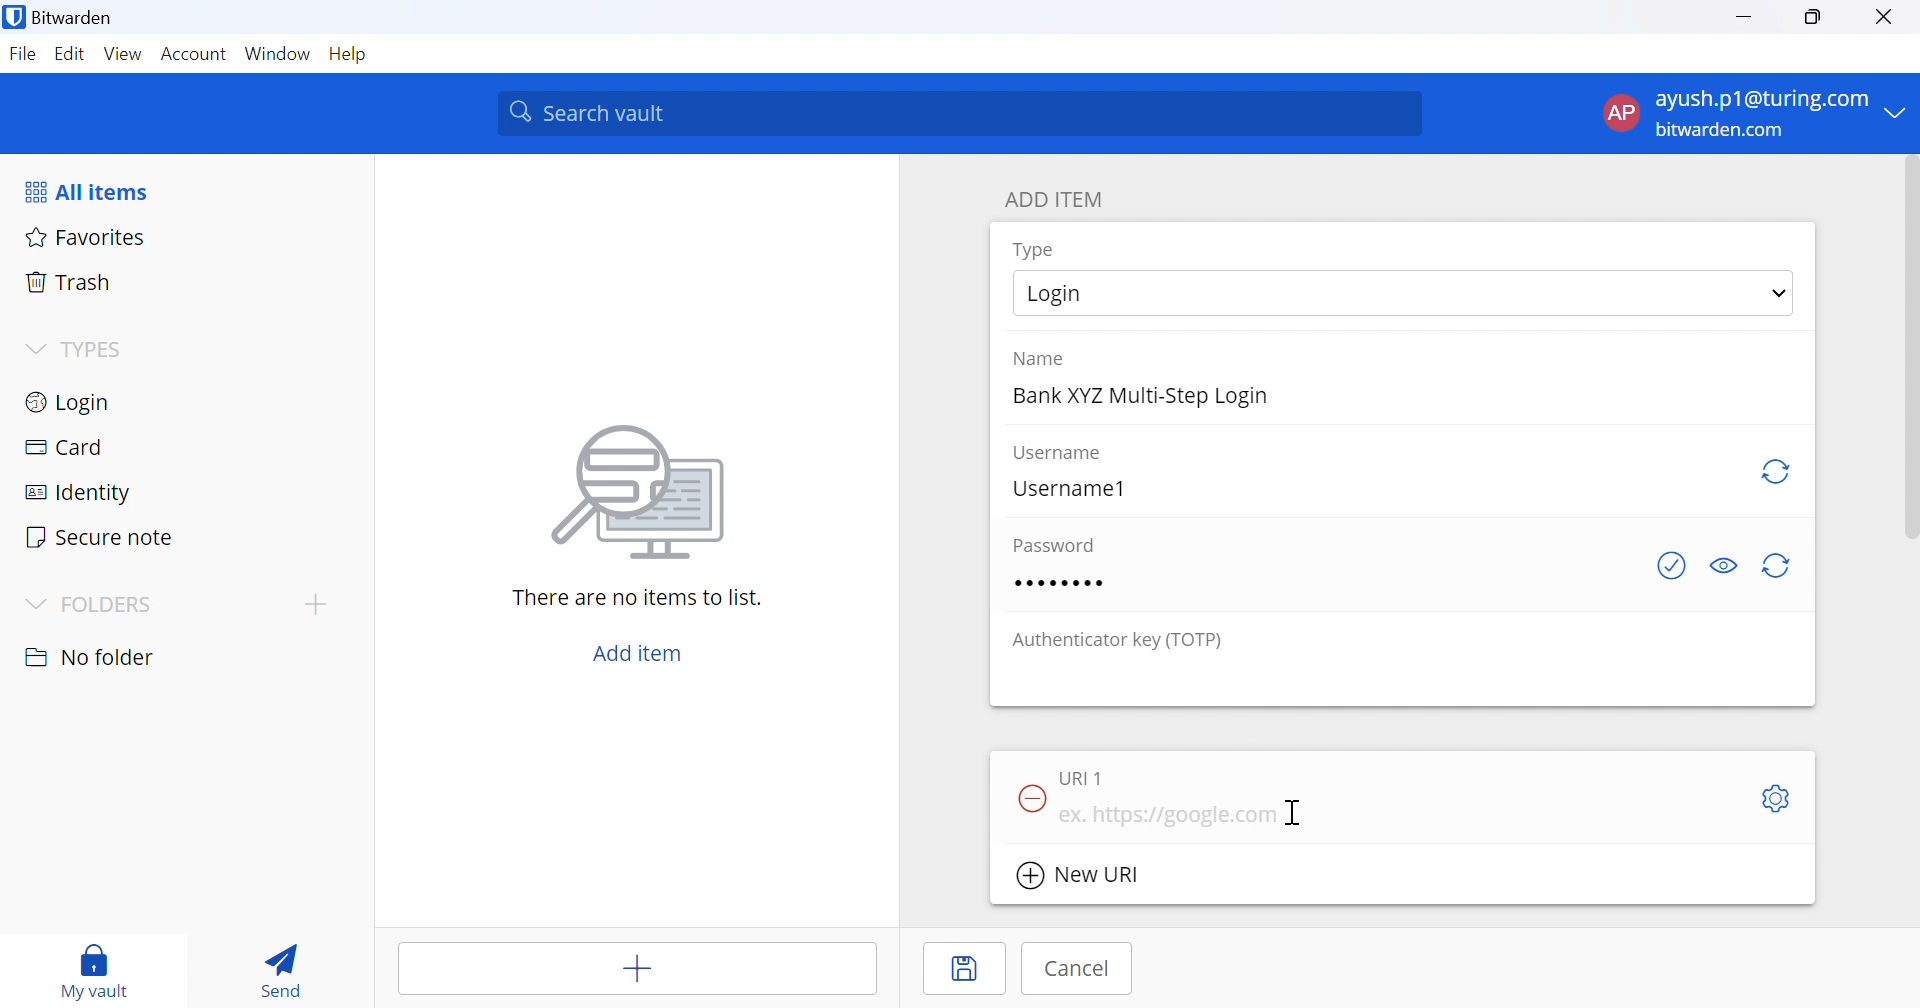  Describe the element at coordinates (22, 55) in the screenshot. I see `File` at that location.